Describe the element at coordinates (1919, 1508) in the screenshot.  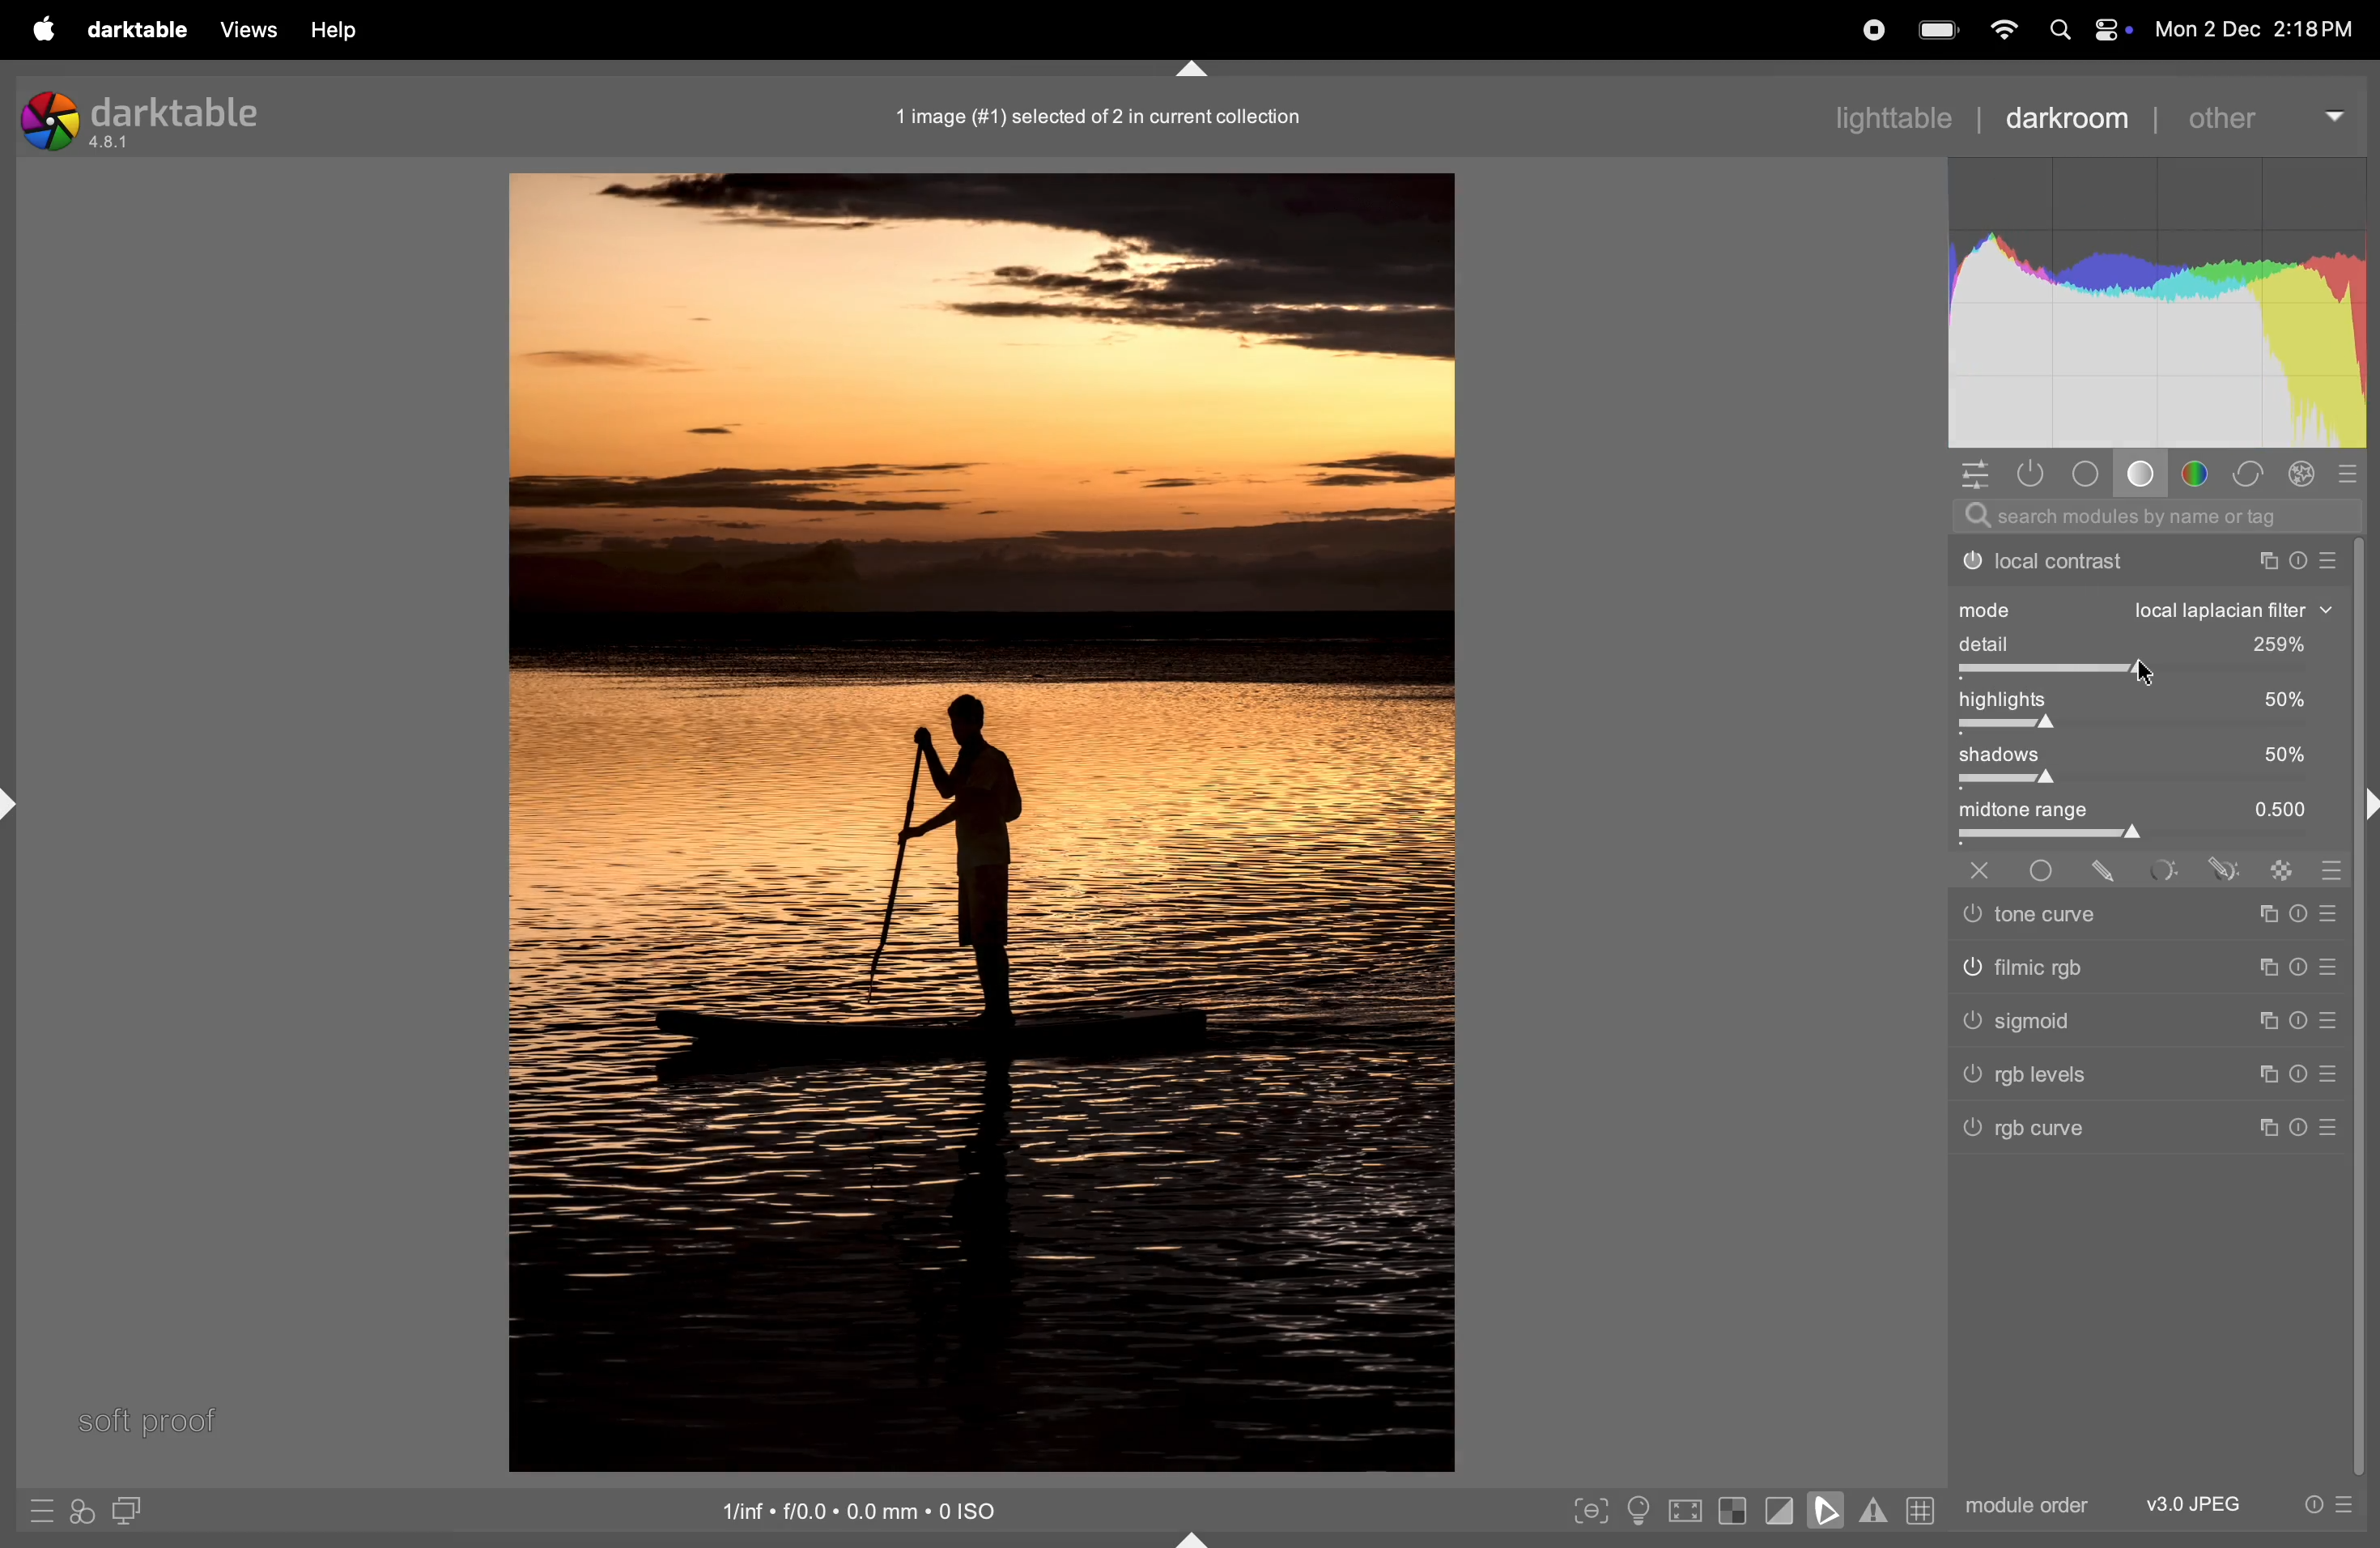
I see `grid` at that location.